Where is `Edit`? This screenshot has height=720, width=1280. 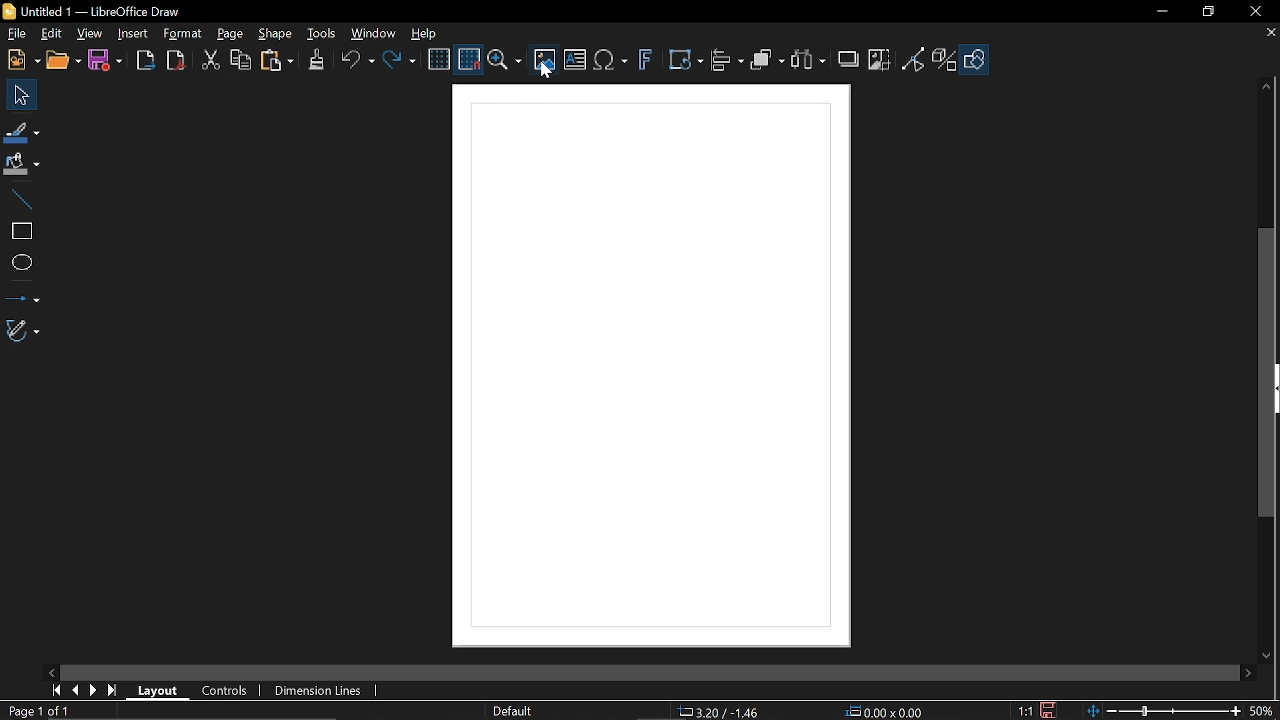 Edit is located at coordinates (50, 35).